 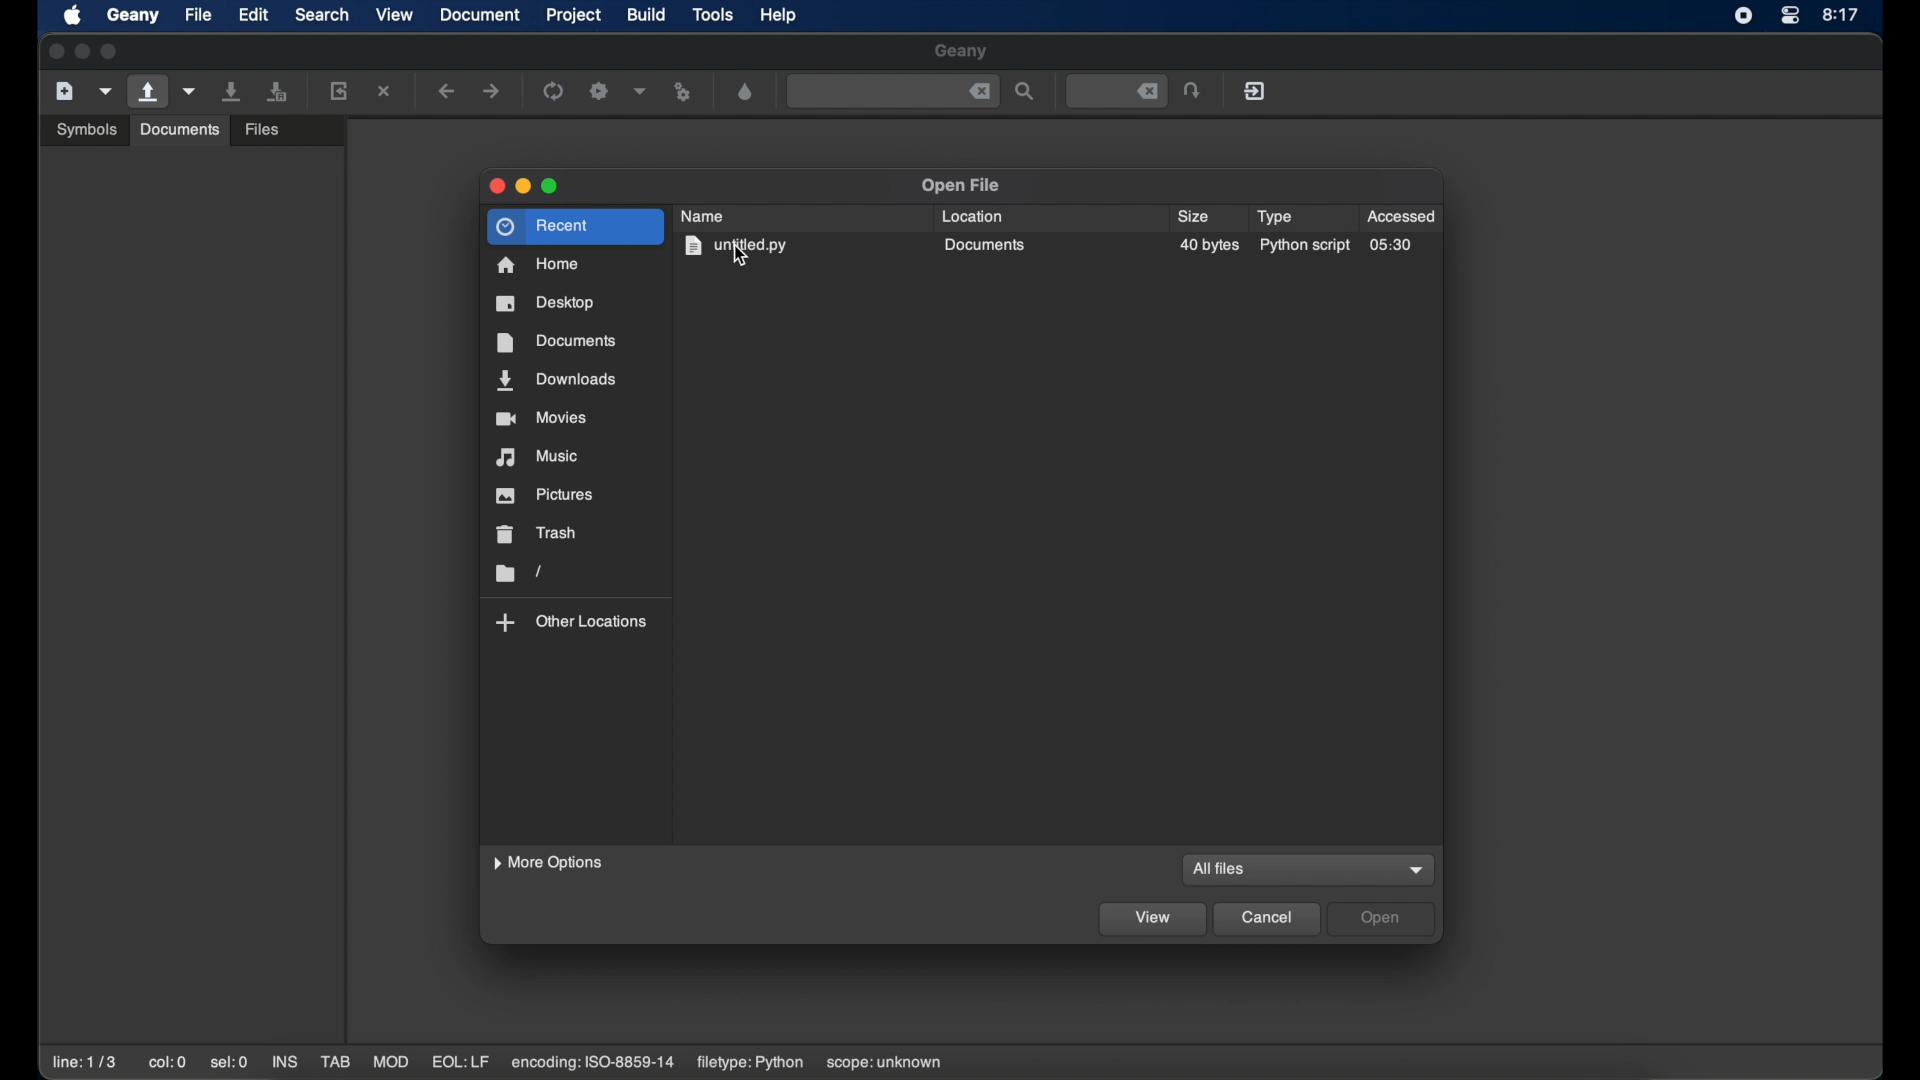 I want to click on accessed, so click(x=1400, y=216).